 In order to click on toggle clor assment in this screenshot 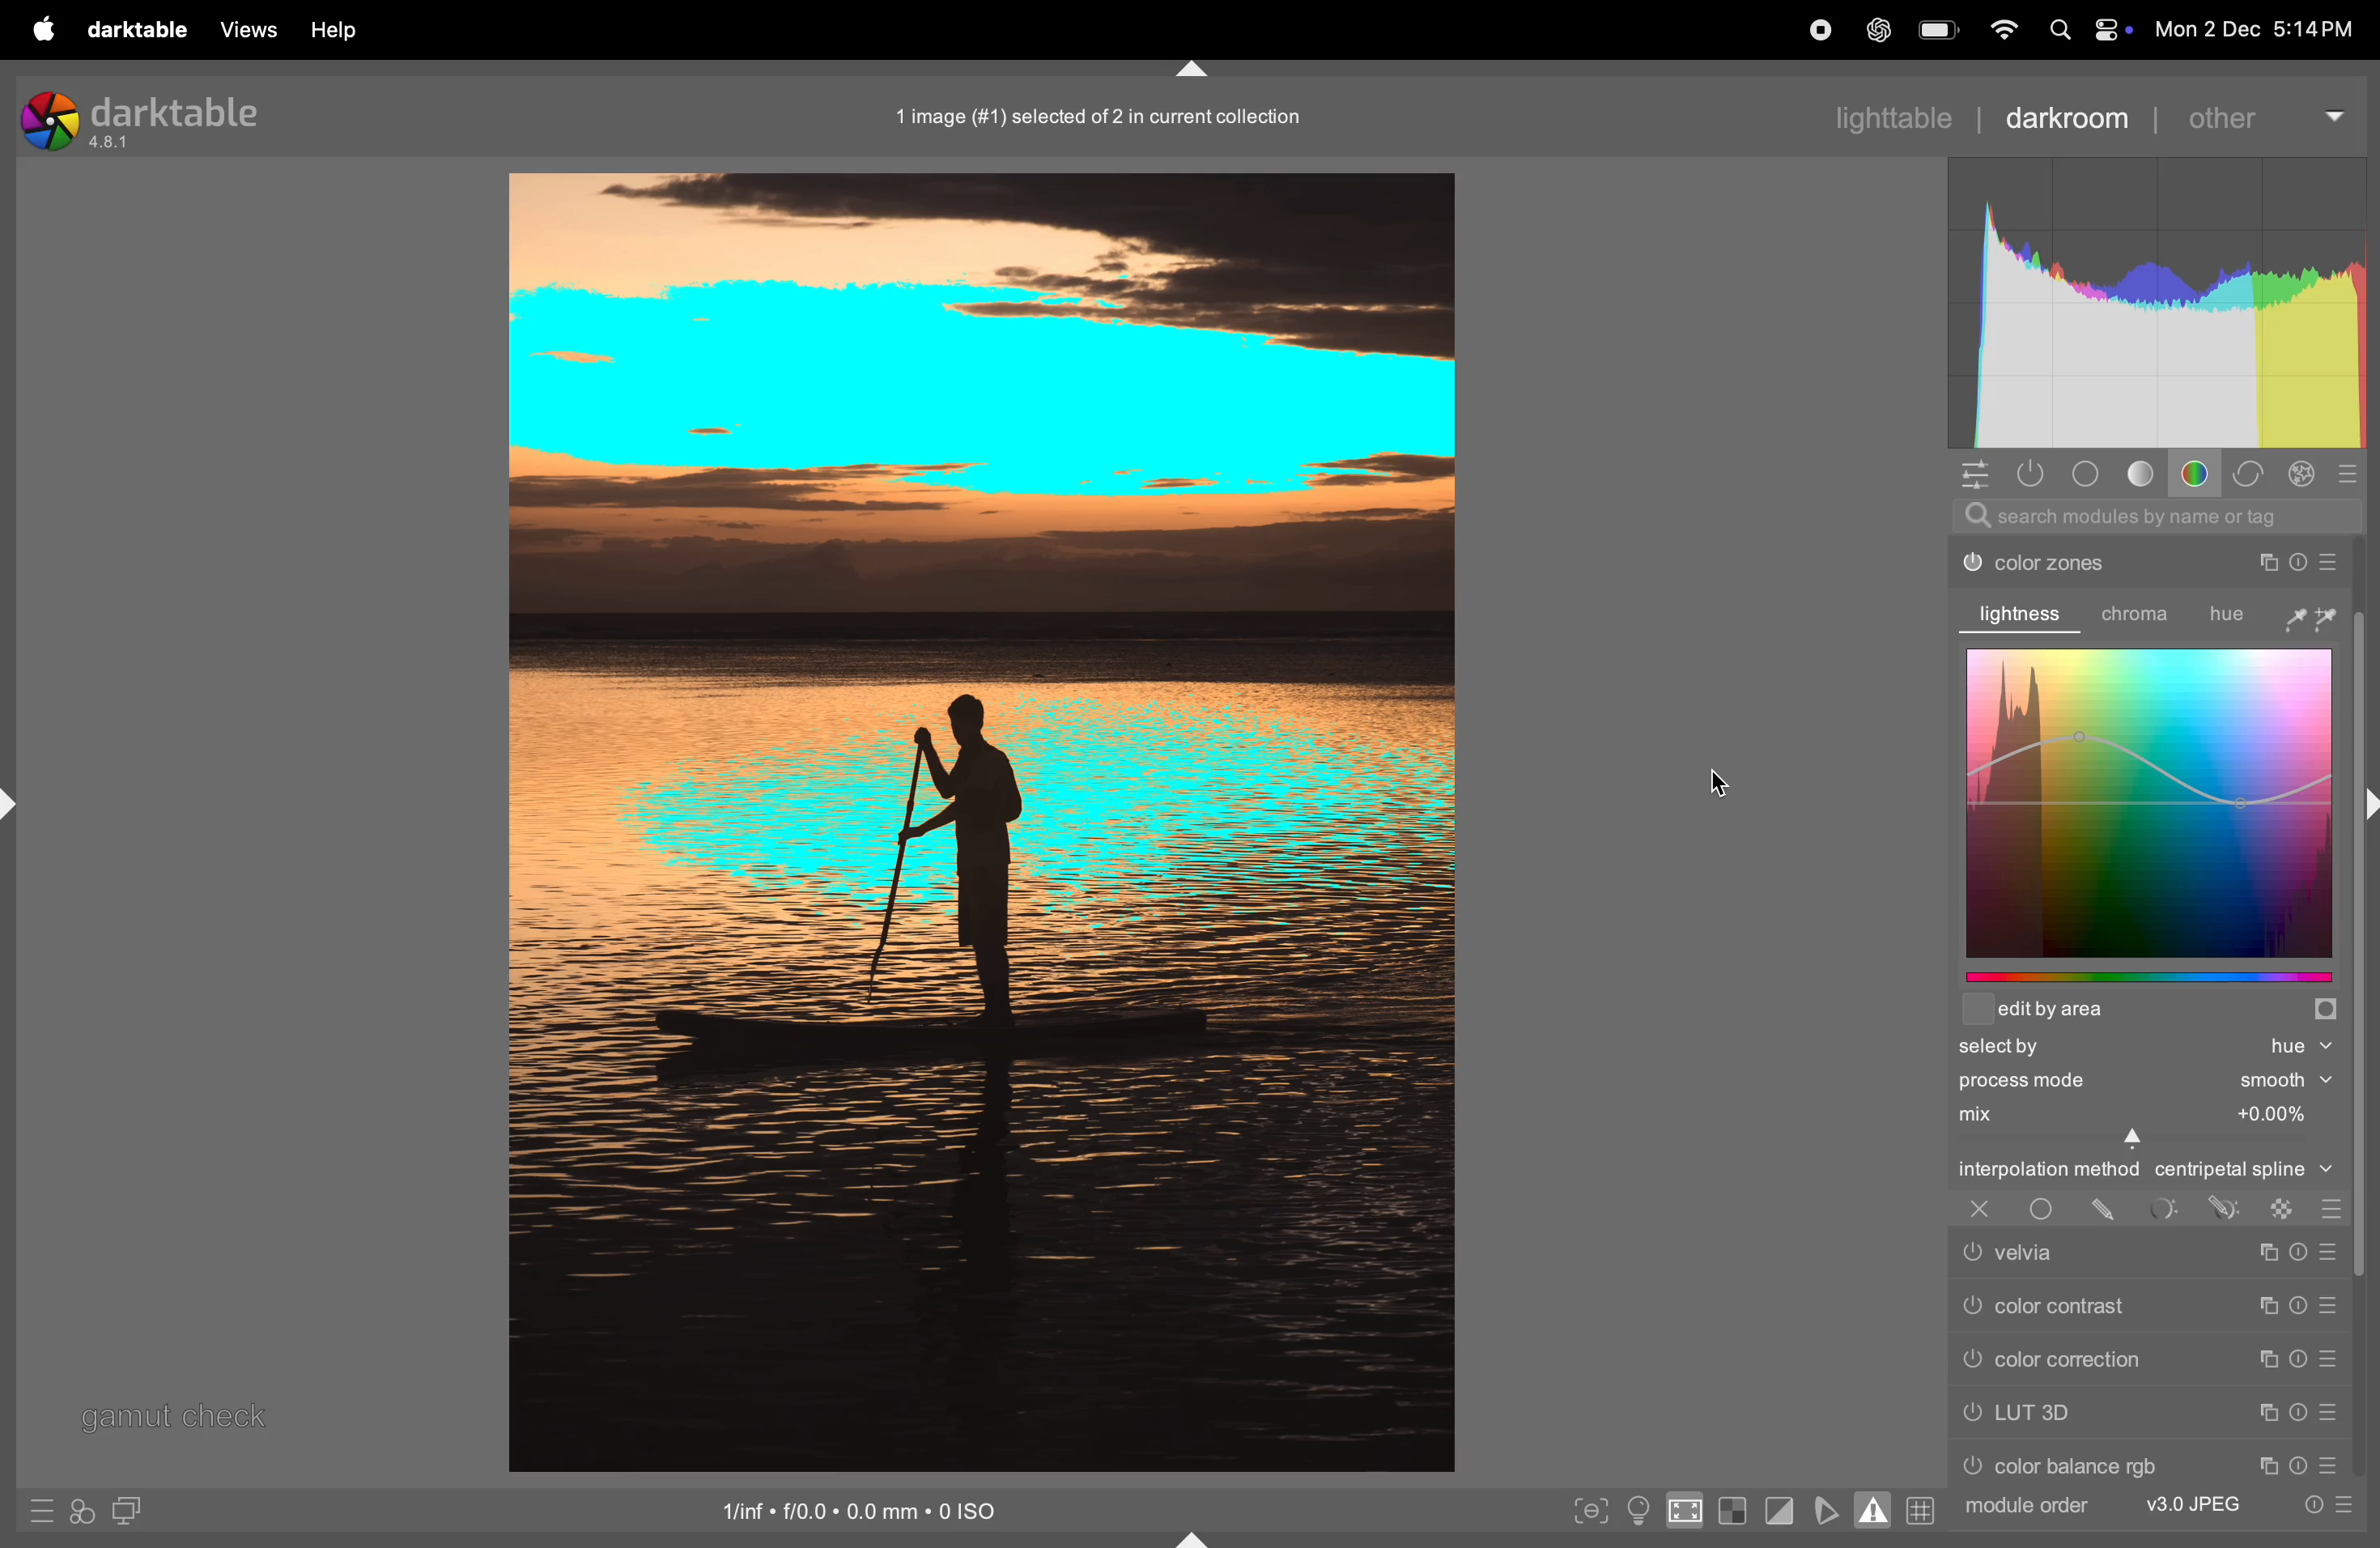, I will do `click(1637, 1510)`.